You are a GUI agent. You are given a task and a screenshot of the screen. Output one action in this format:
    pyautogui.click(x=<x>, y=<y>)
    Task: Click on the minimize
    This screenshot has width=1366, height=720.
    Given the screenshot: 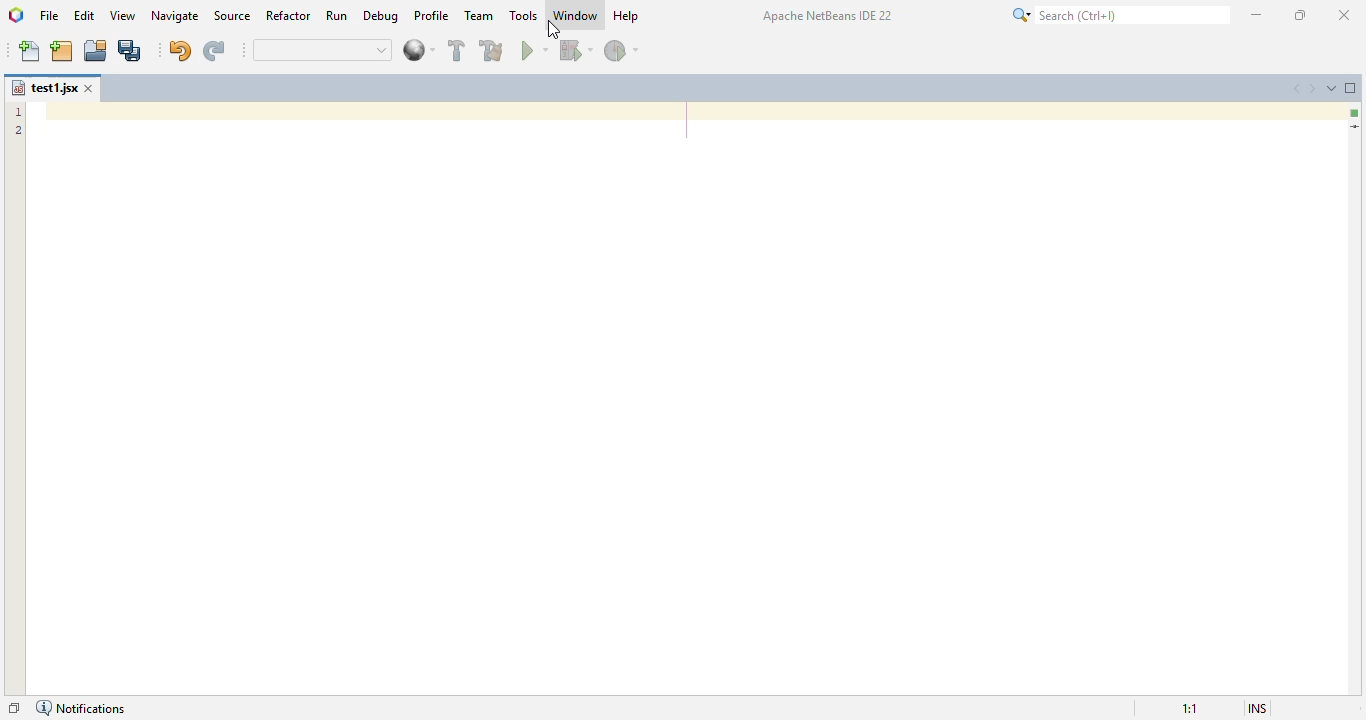 What is the action you would take?
    pyautogui.click(x=1257, y=14)
    